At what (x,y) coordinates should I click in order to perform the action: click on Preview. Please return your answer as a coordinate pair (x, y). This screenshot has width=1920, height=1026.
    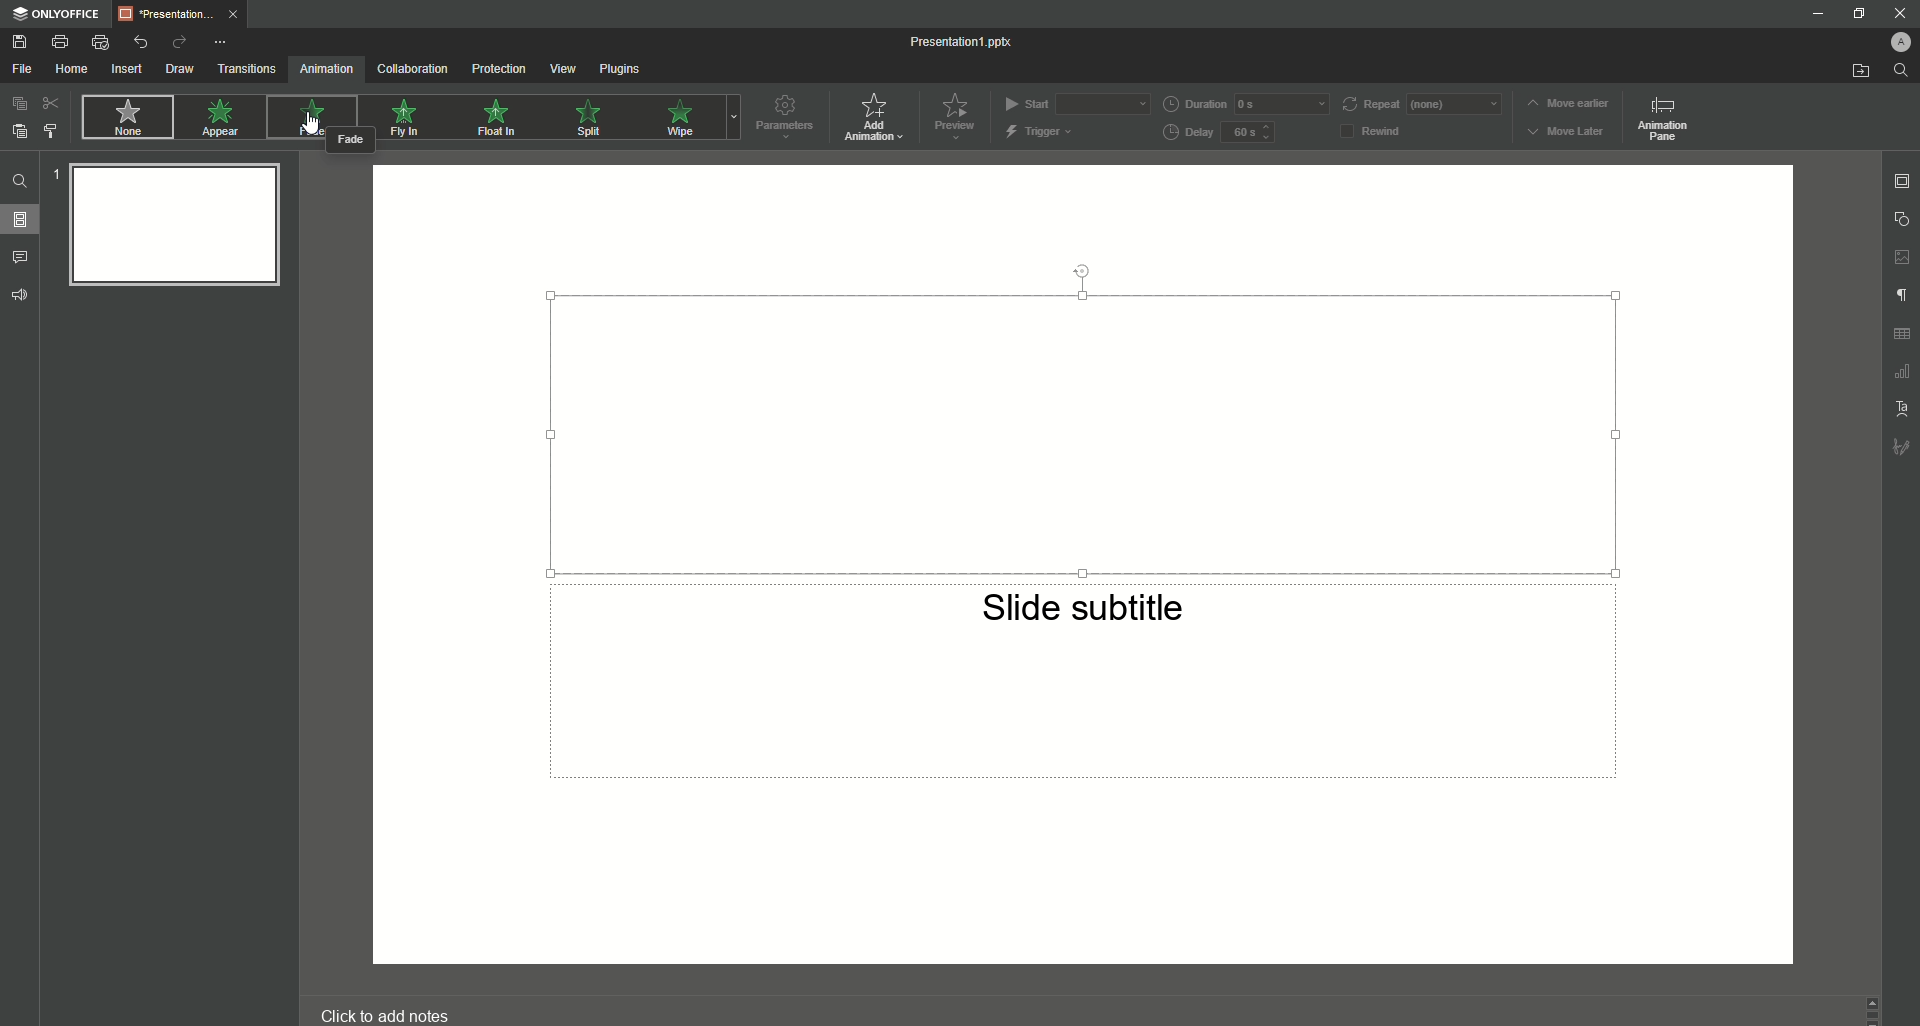
    Looking at the image, I should click on (957, 117).